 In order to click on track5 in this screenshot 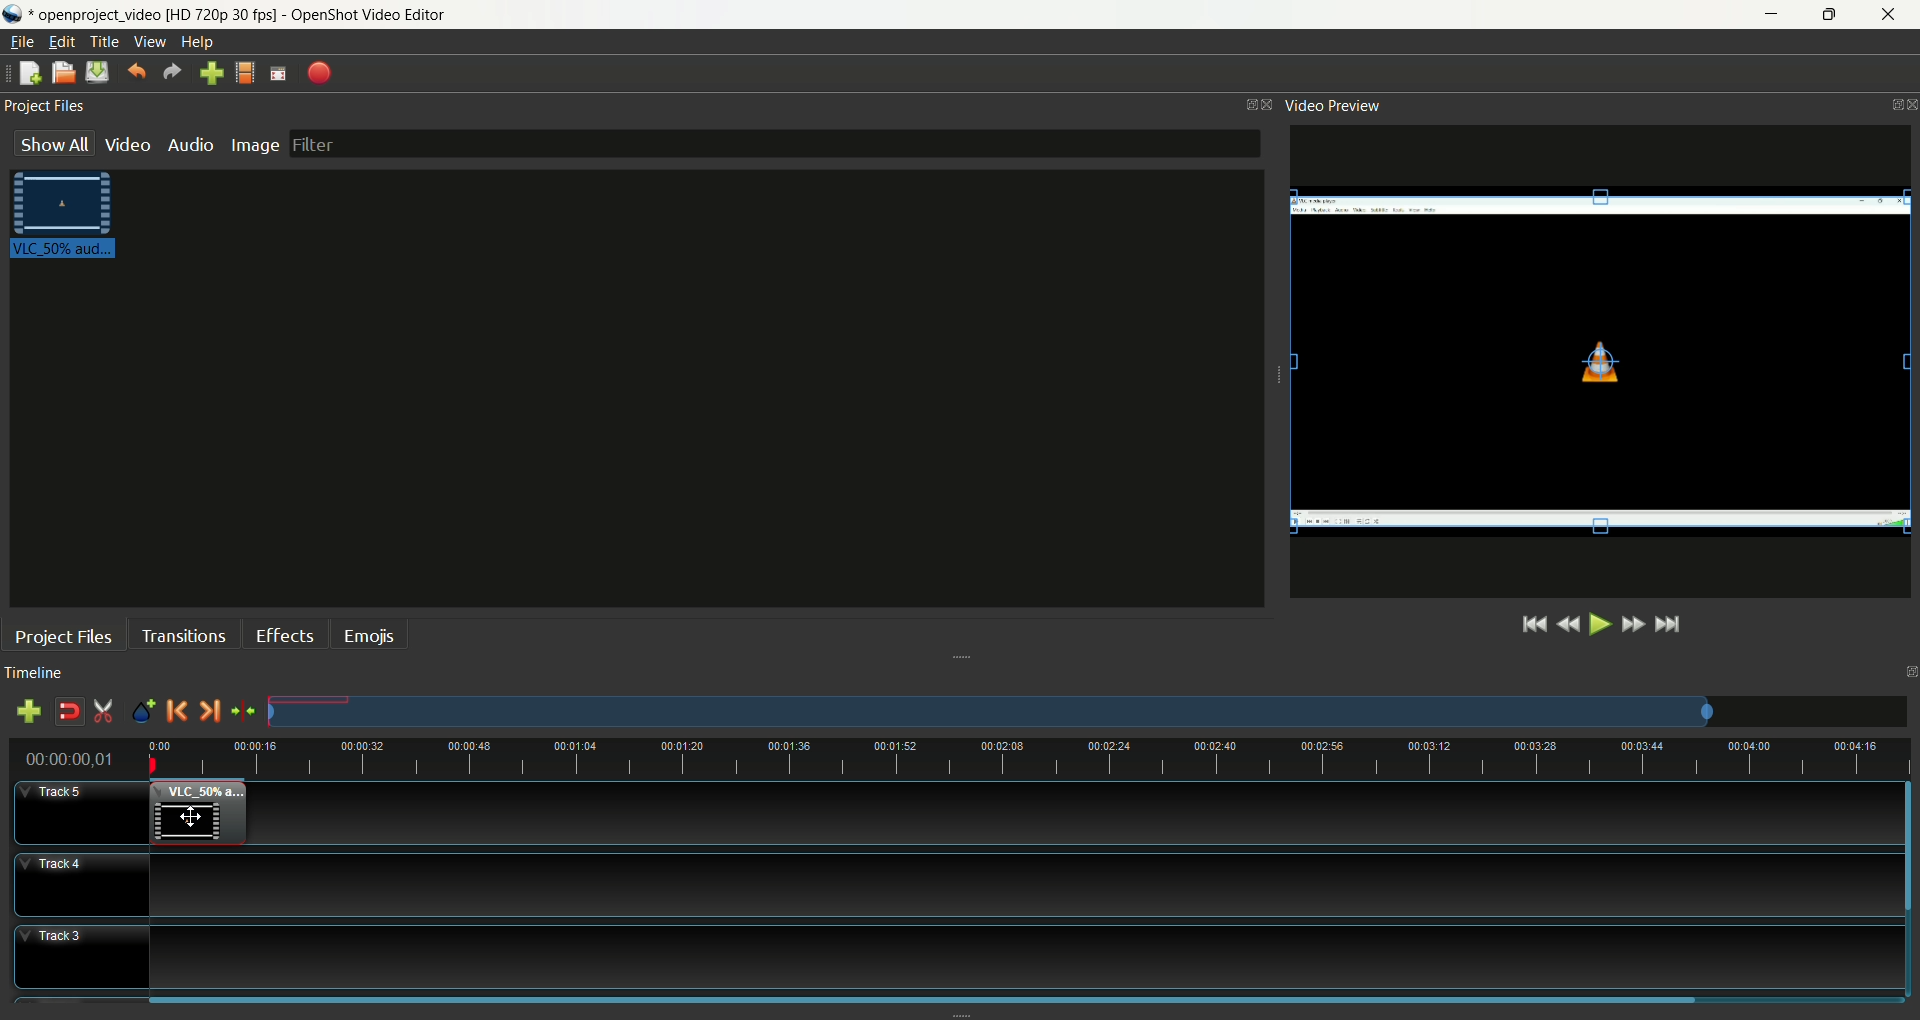, I will do `click(81, 815)`.